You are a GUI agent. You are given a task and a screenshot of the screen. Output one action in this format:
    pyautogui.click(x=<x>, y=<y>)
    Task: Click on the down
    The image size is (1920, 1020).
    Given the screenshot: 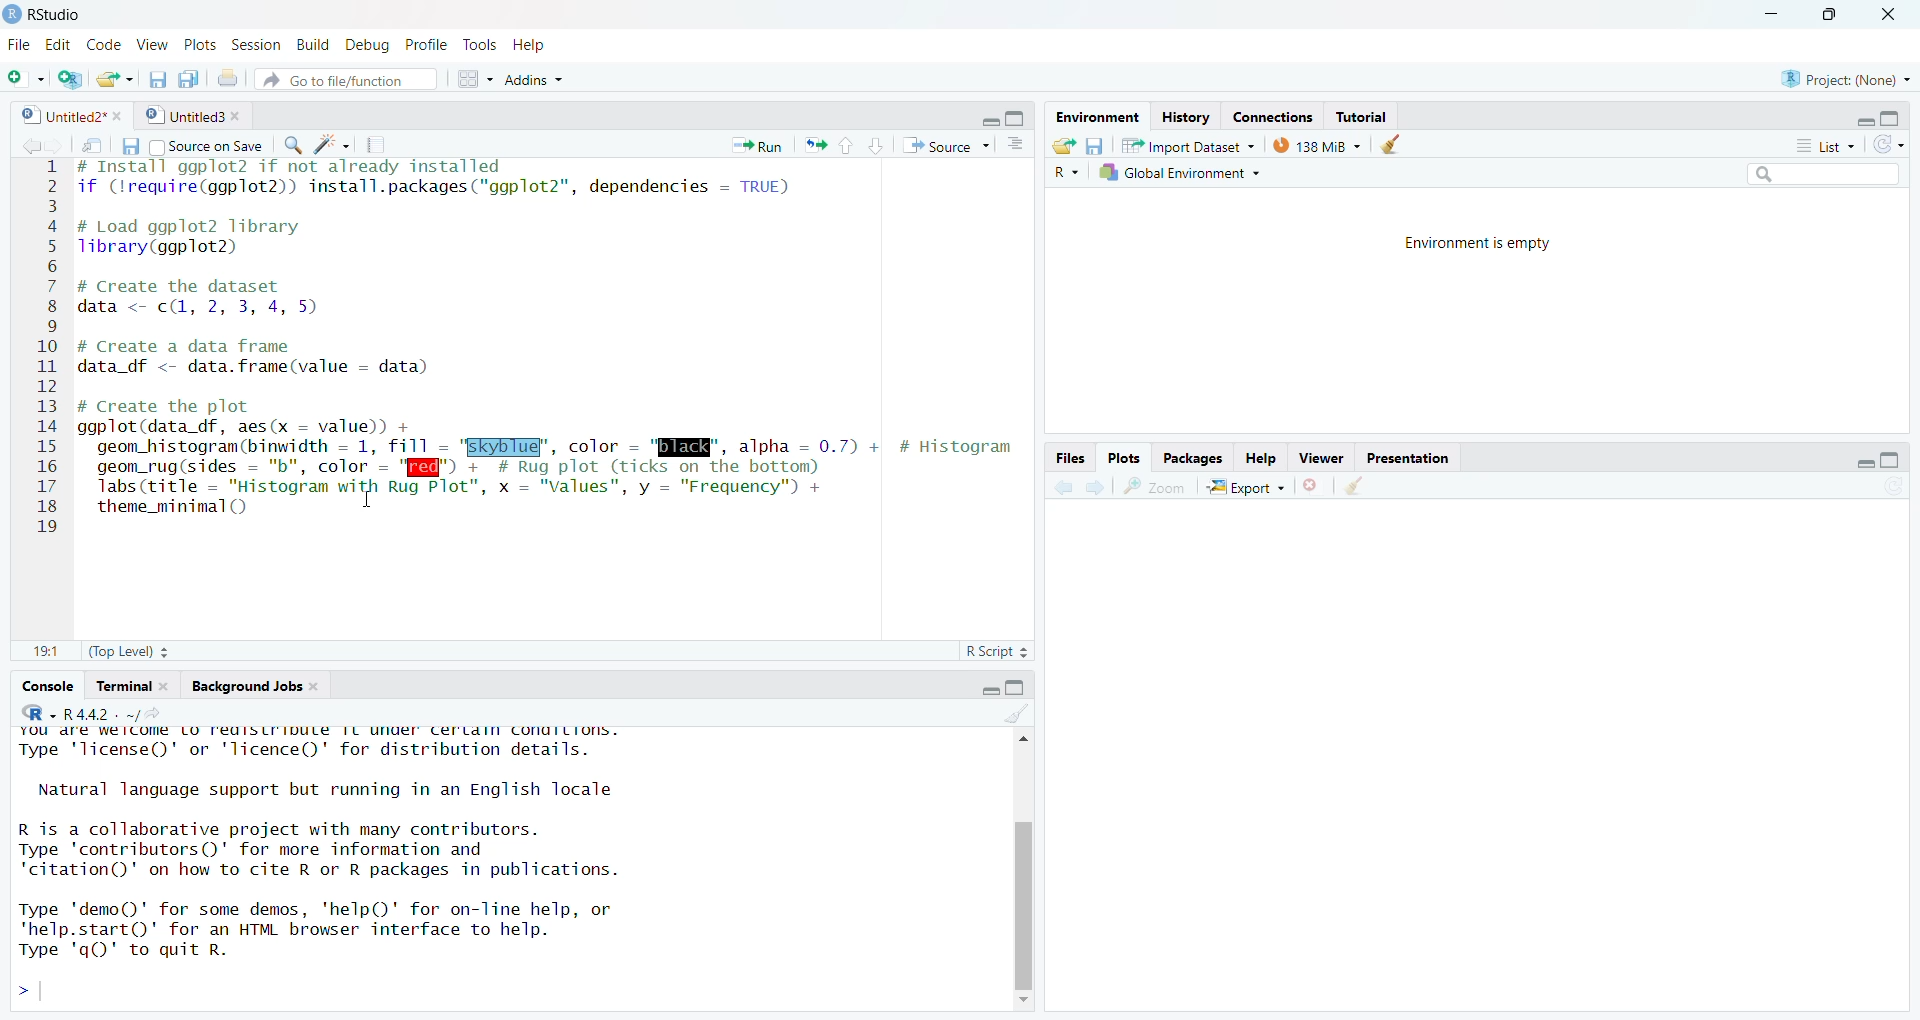 What is the action you would take?
    pyautogui.click(x=880, y=145)
    